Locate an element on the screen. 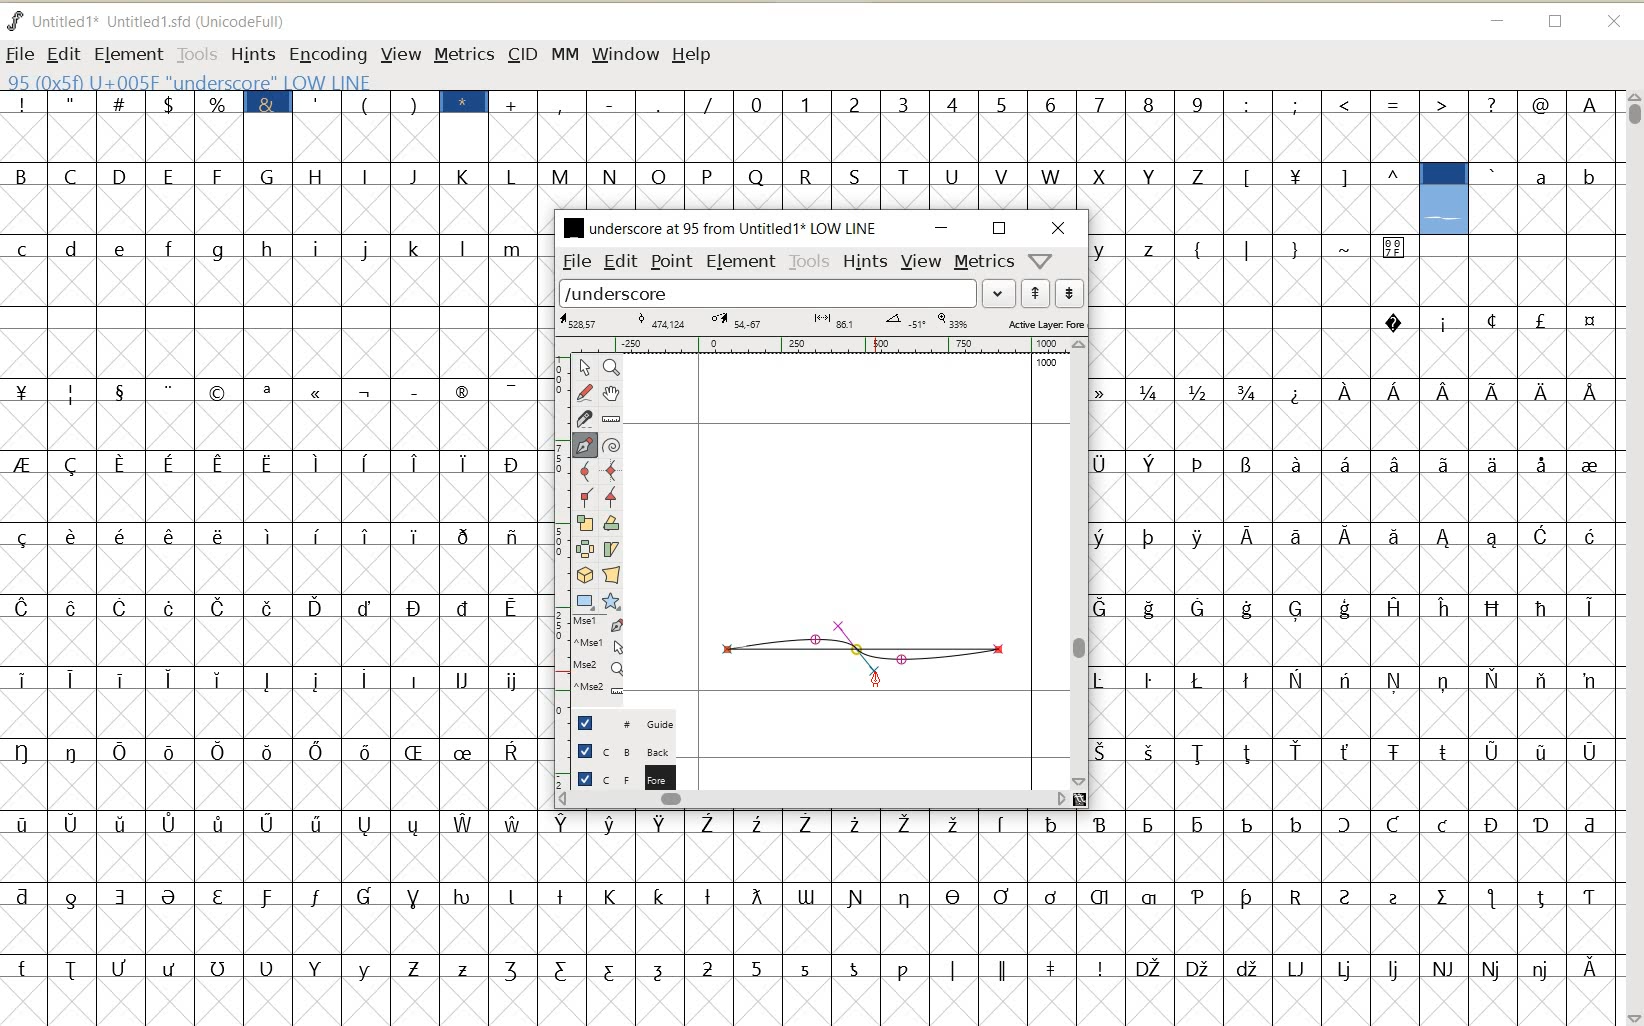  RESTORE is located at coordinates (1000, 229).